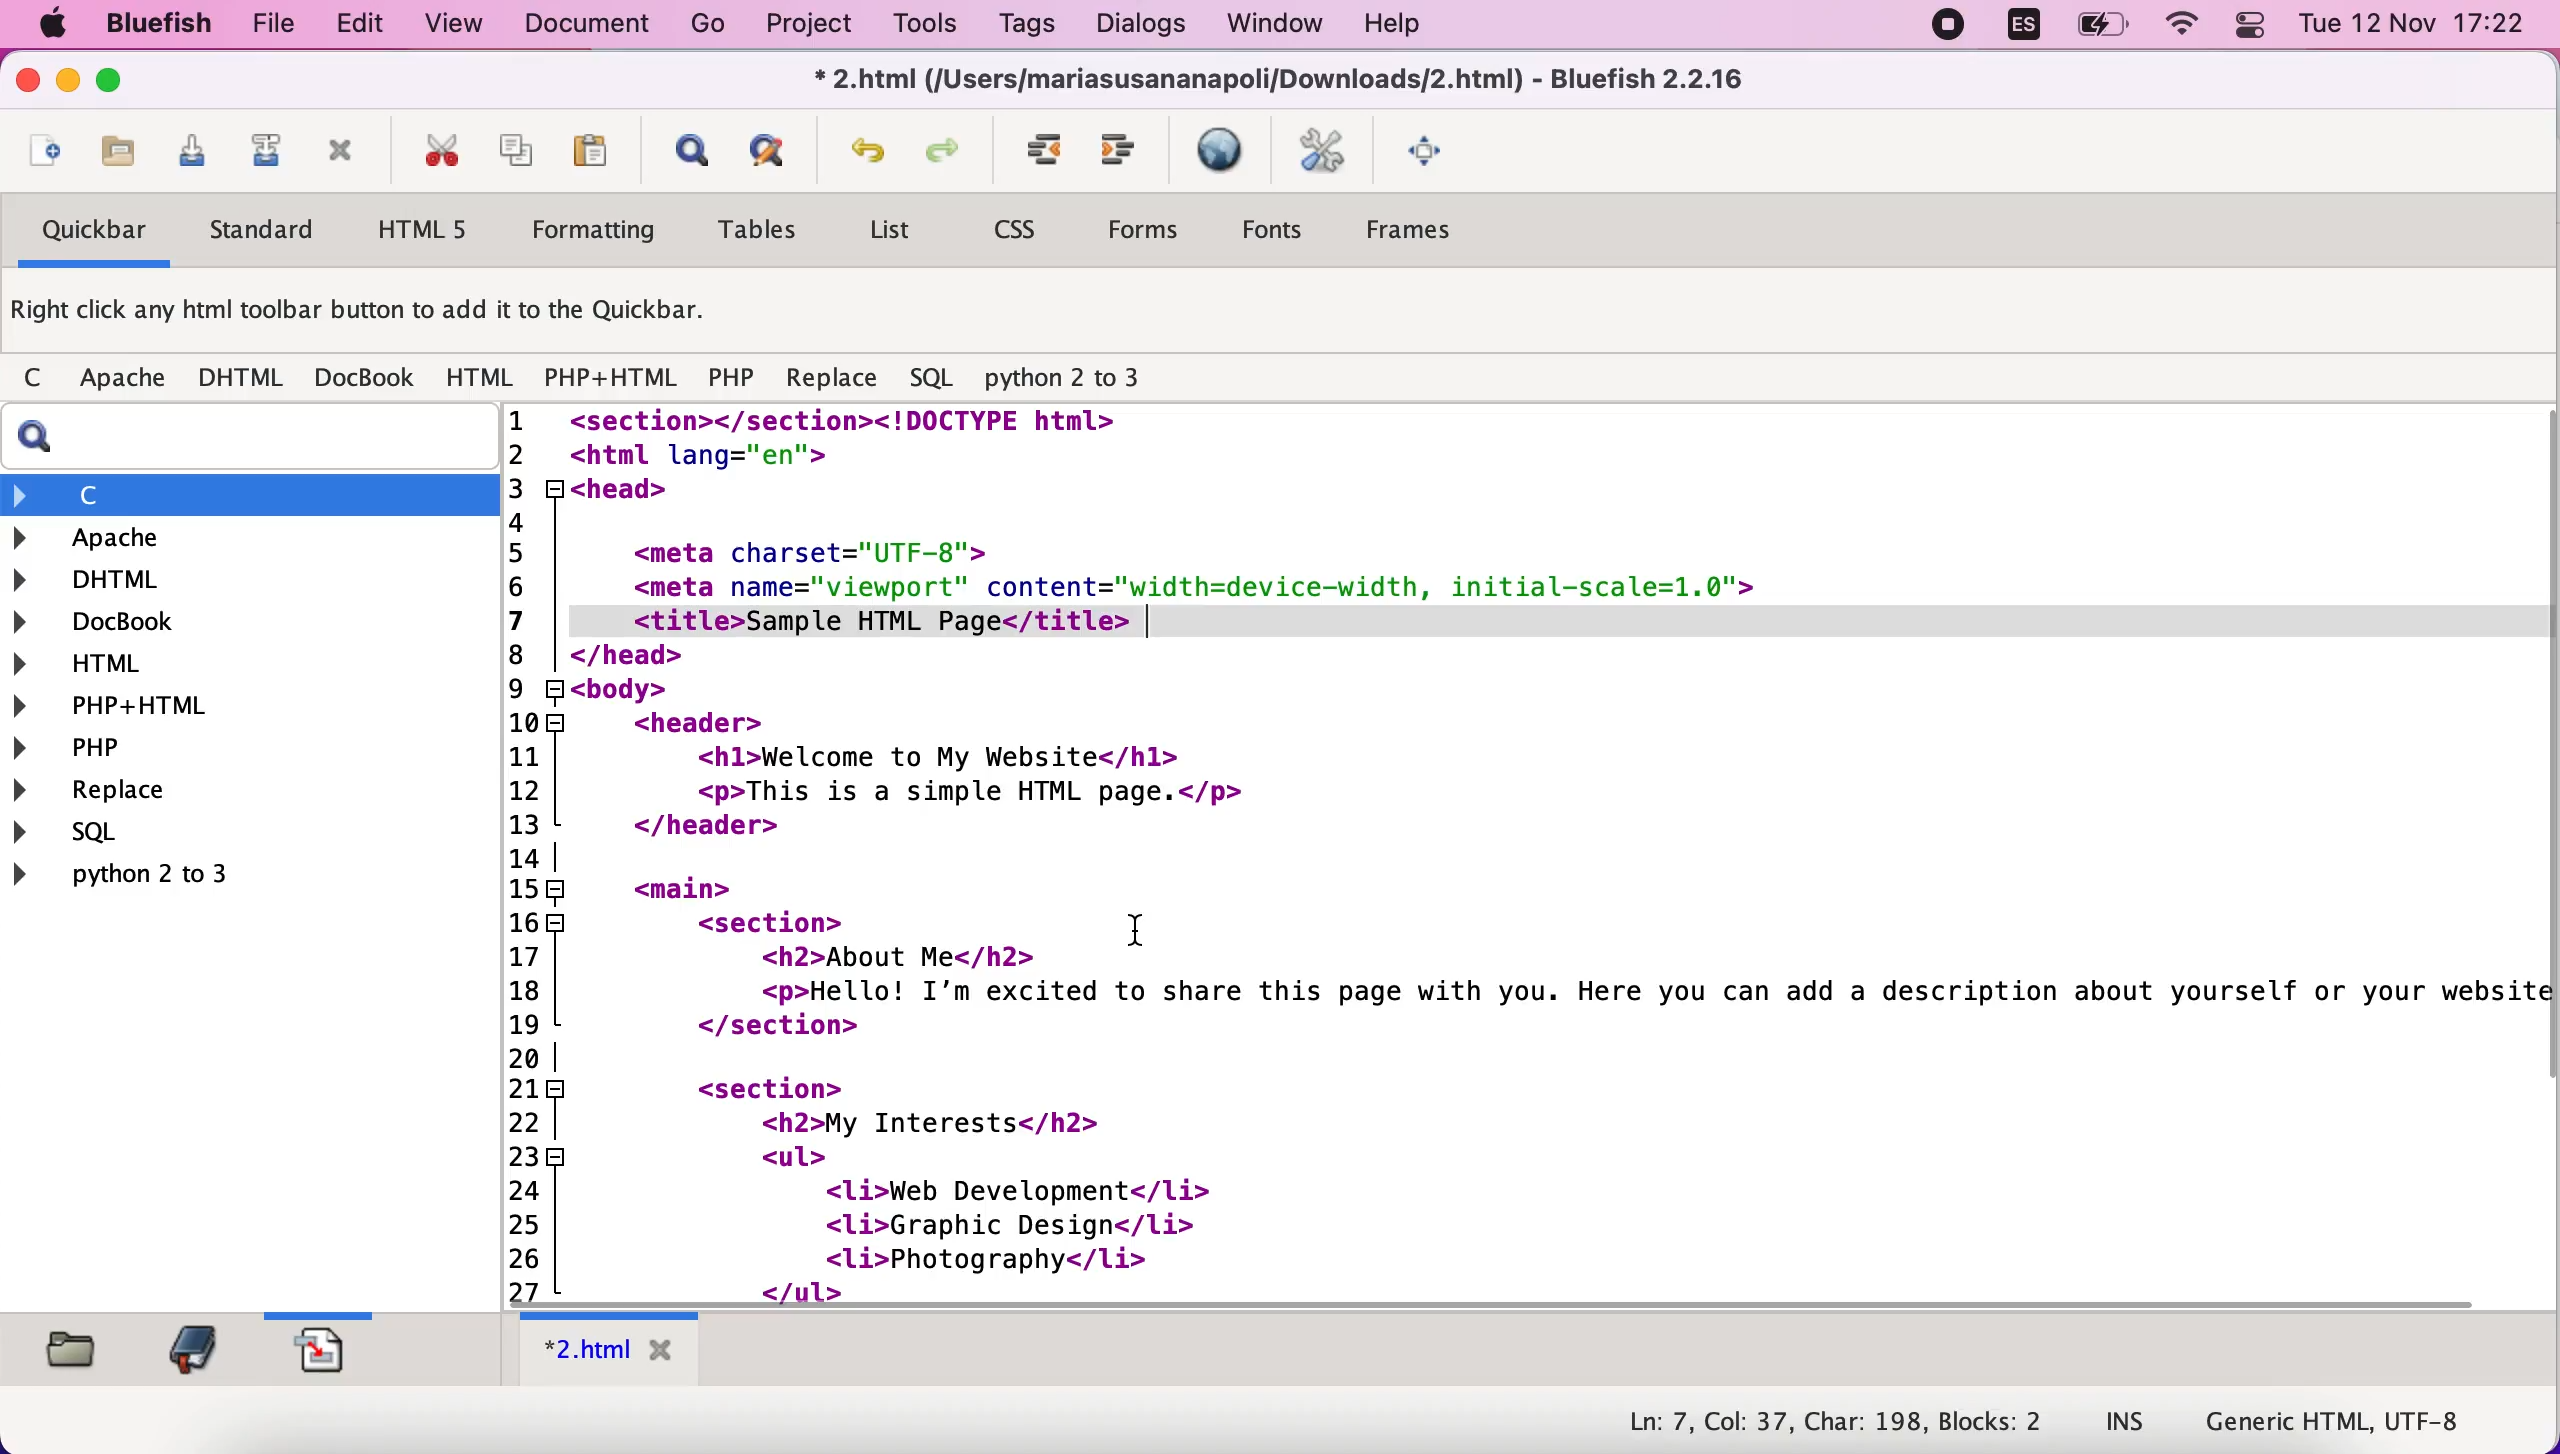 This screenshot has width=2560, height=1454. What do you see at coordinates (1227, 152) in the screenshot?
I see `Preview in browser` at bounding box center [1227, 152].